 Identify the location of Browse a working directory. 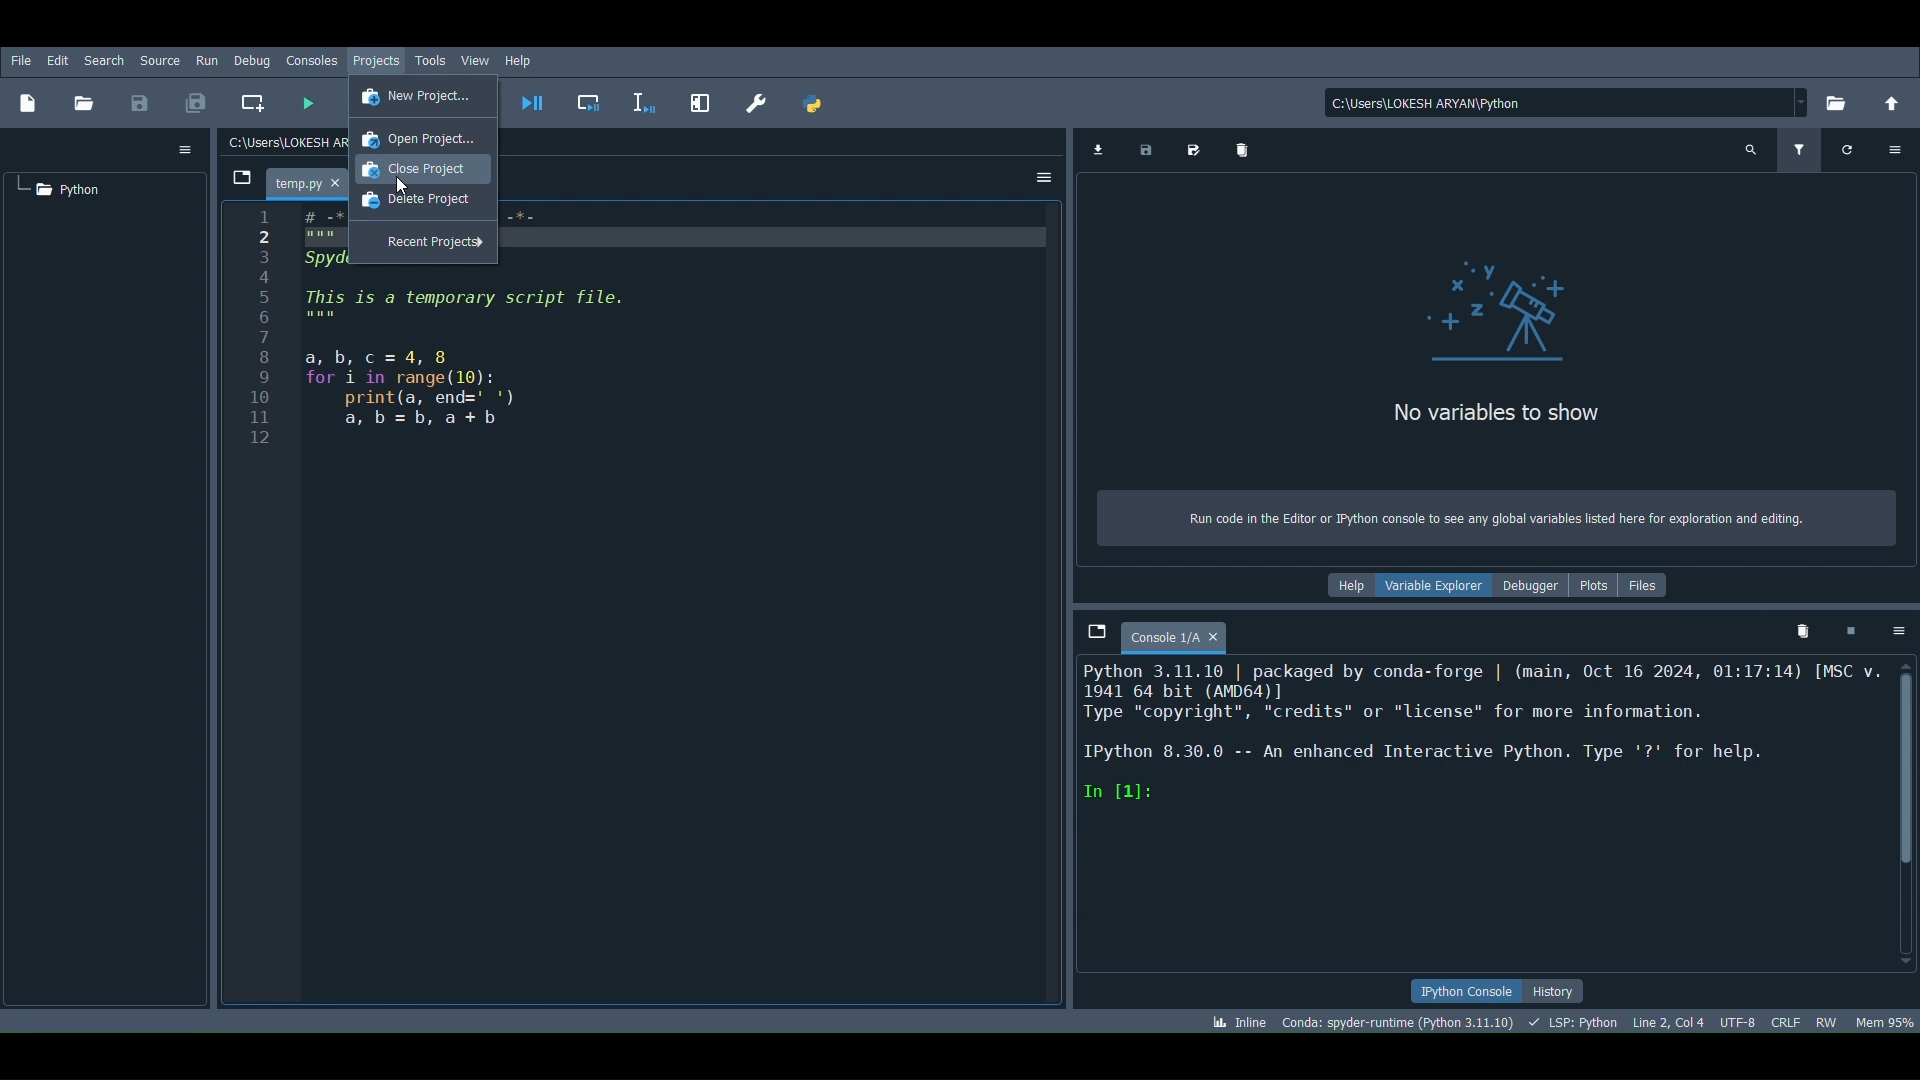
(1843, 106).